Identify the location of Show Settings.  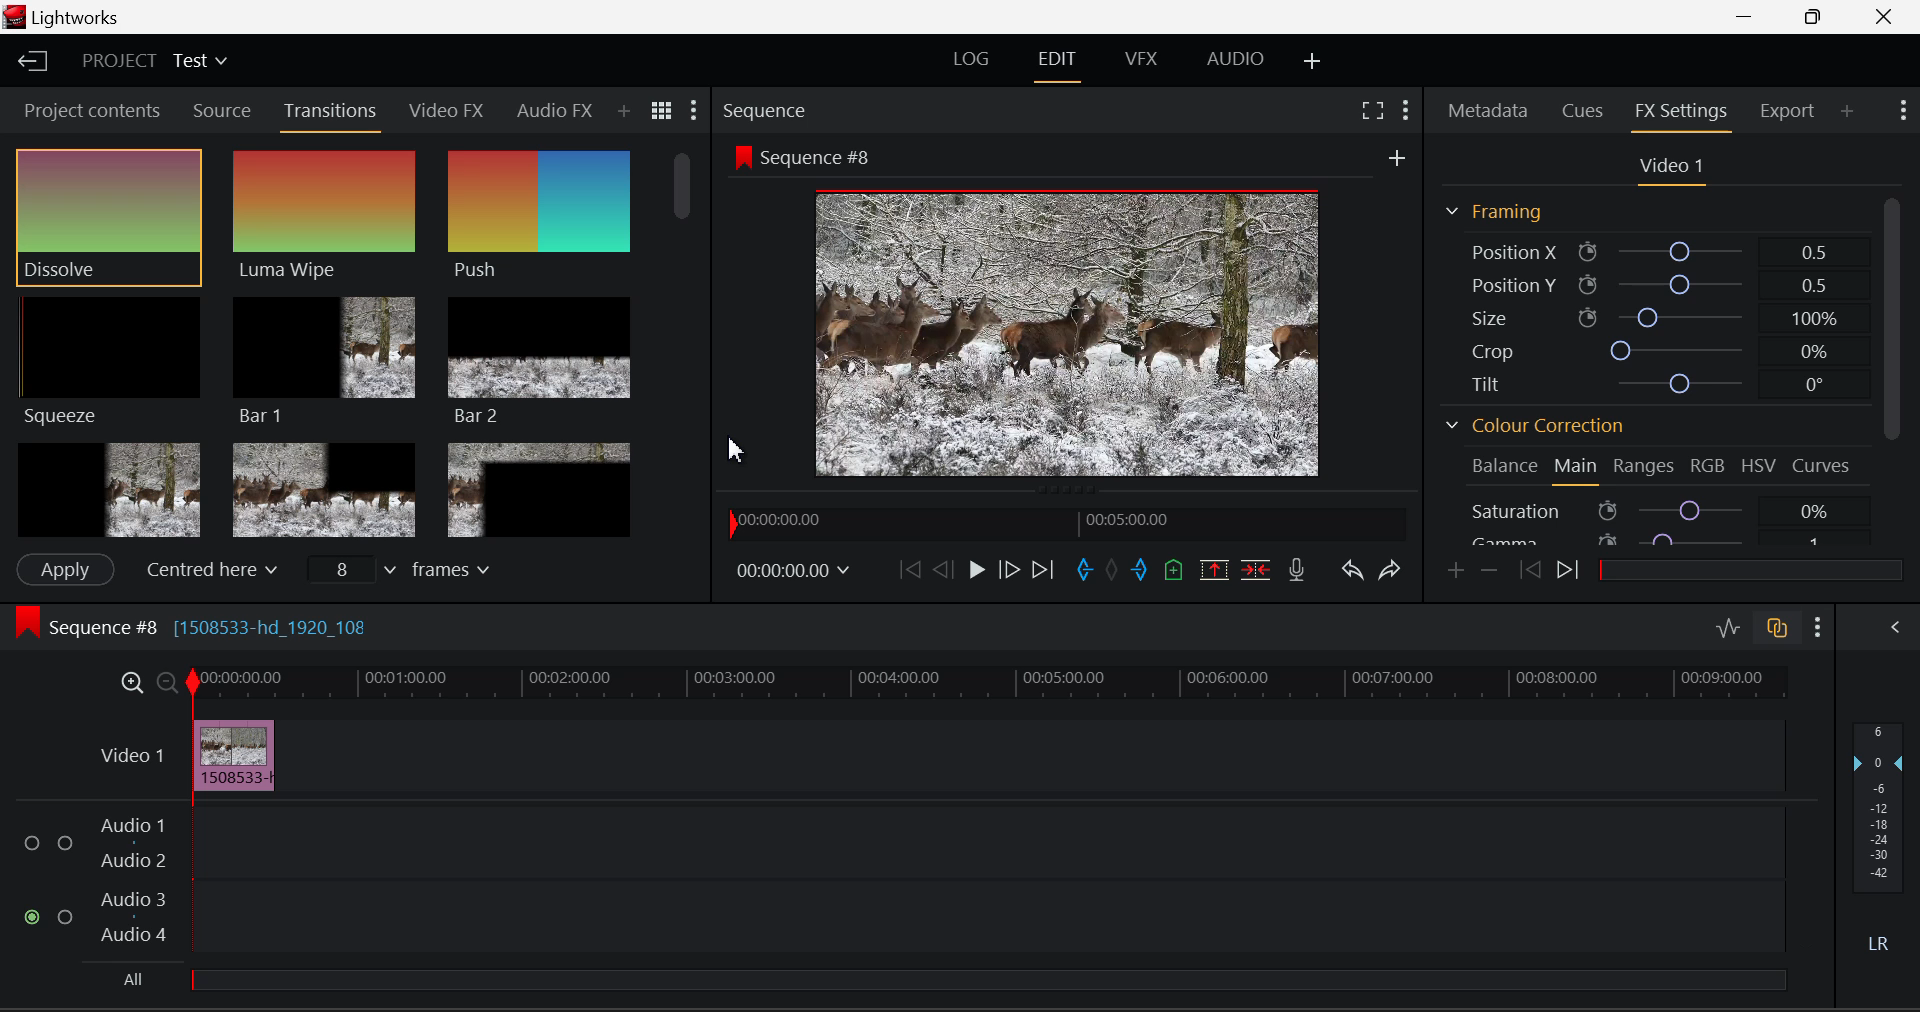
(1903, 108).